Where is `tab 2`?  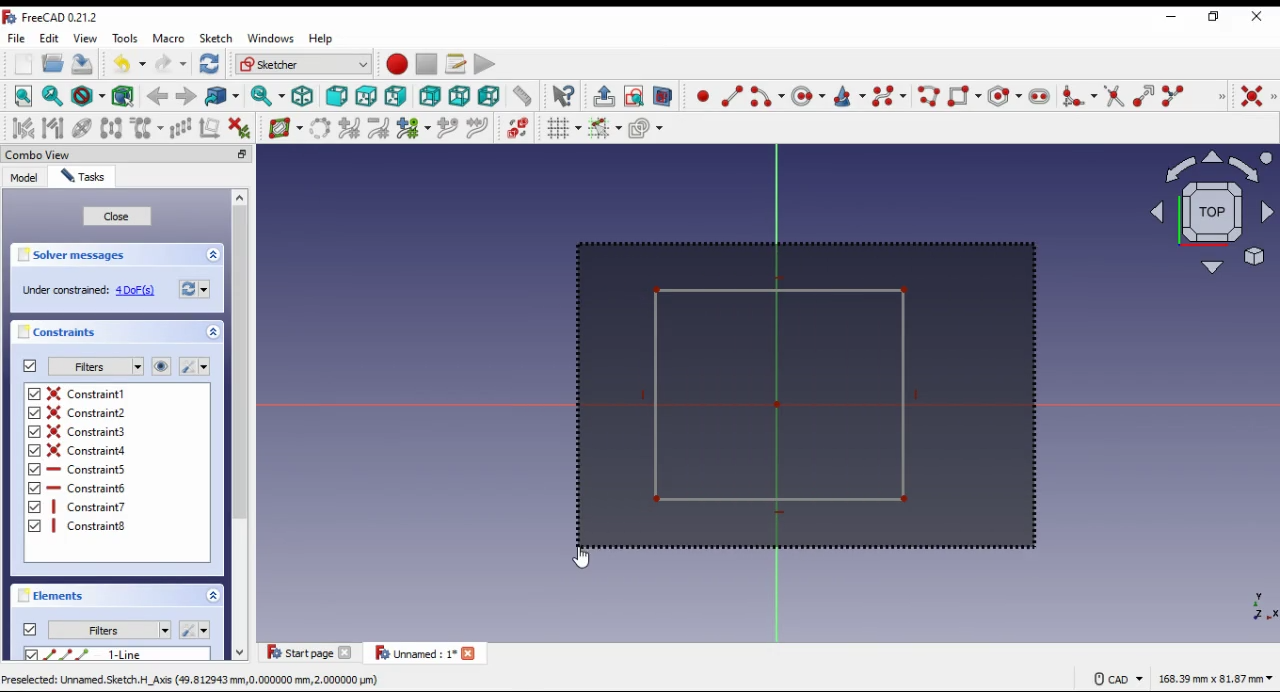
tab 2 is located at coordinates (426, 653).